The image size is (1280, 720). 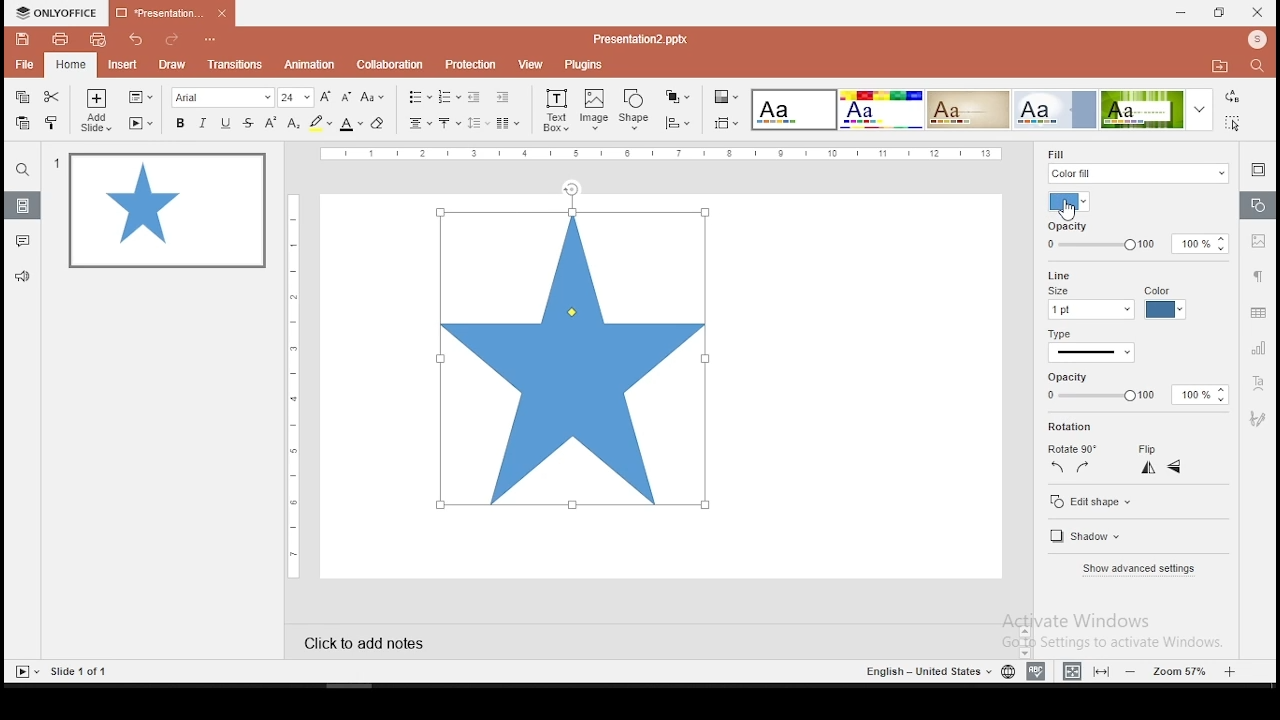 I want to click on numbering, so click(x=450, y=96).